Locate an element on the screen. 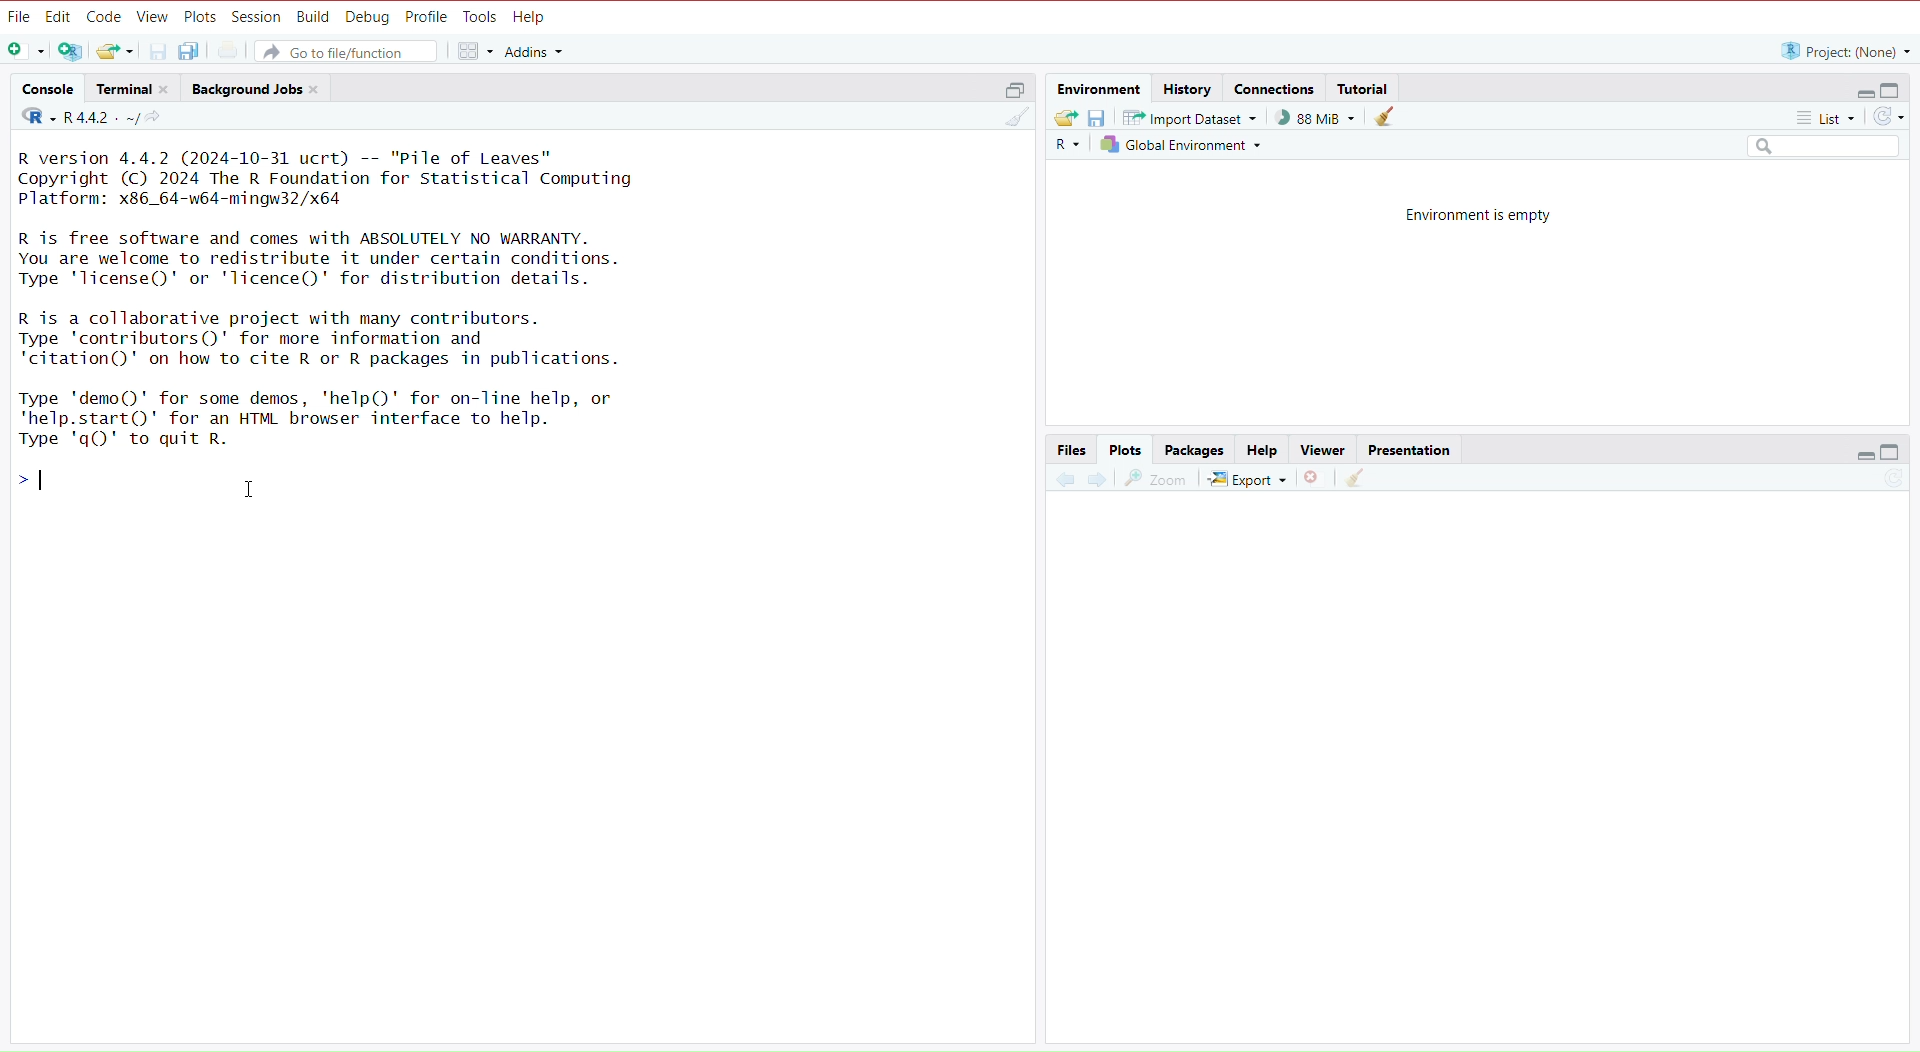 The image size is (1920, 1052). Environment is located at coordinates (1100, 87).